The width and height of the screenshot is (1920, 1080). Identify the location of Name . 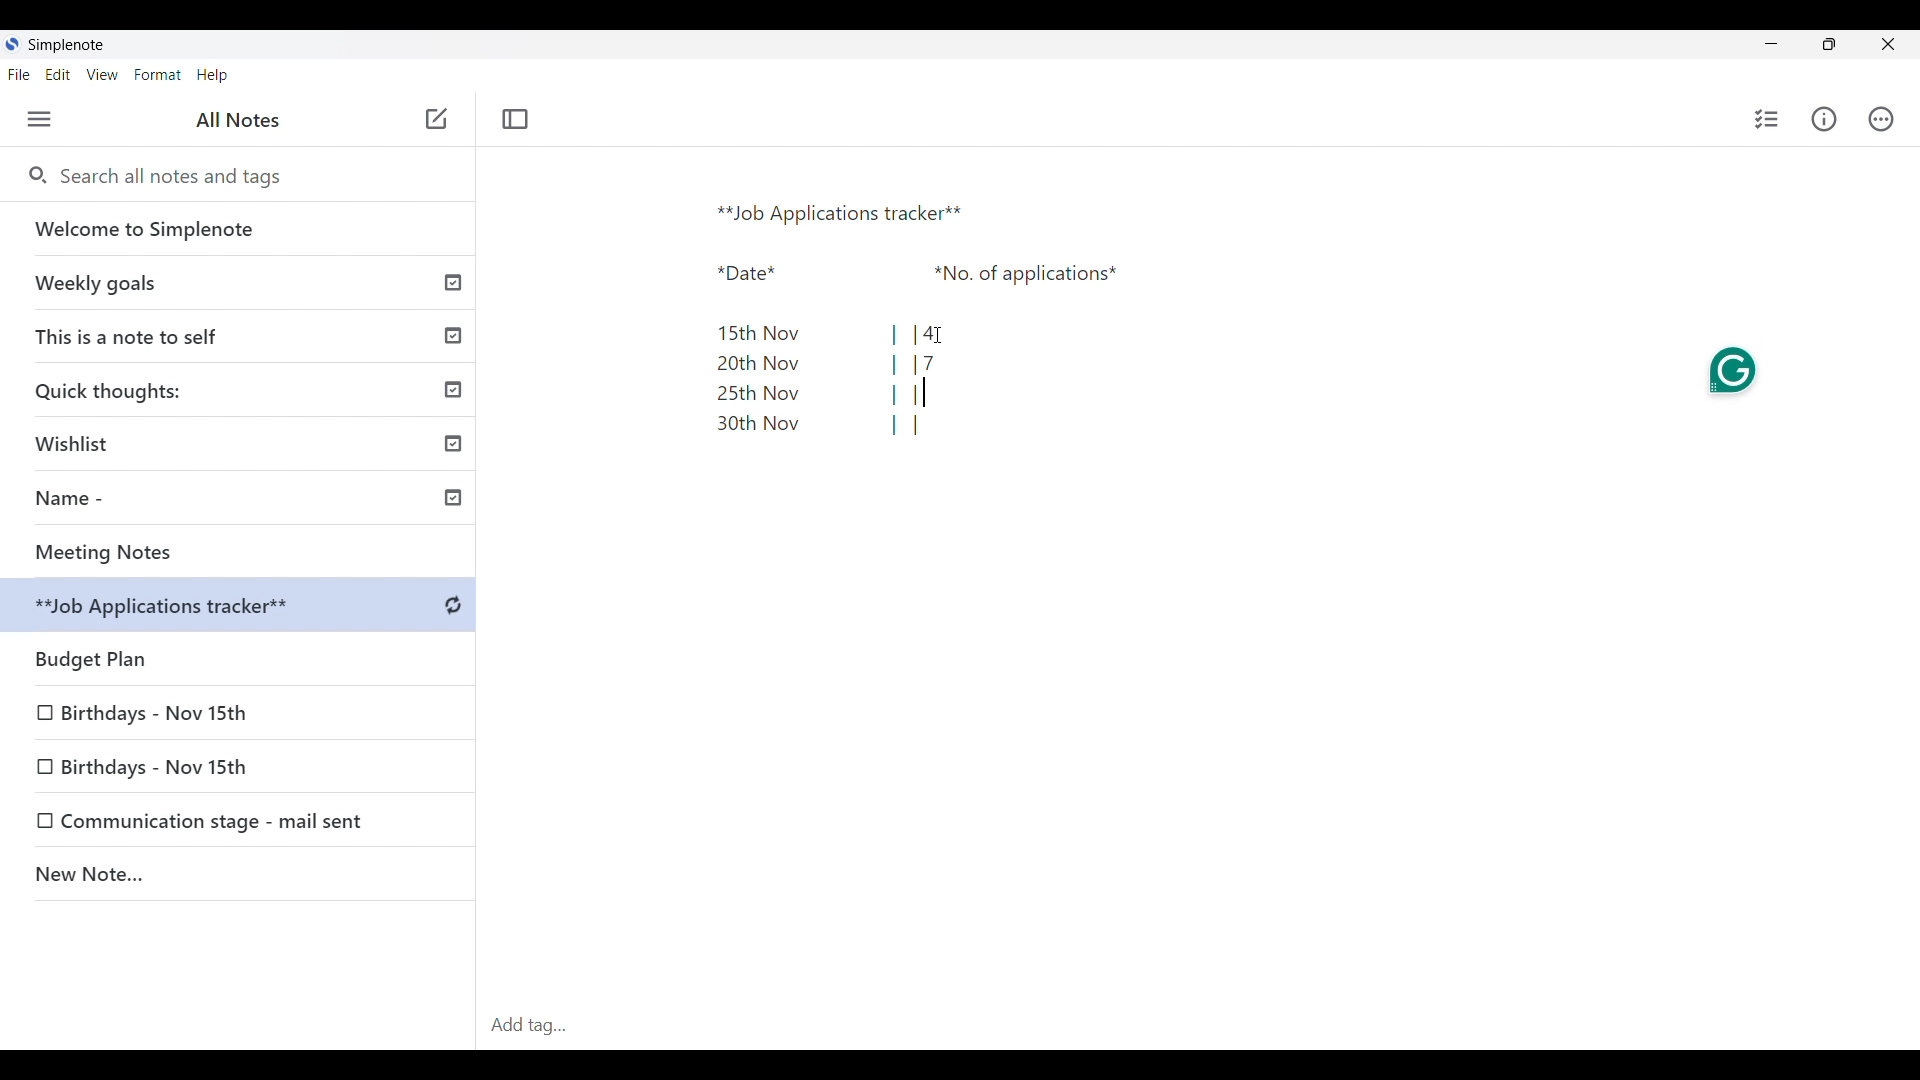
(246, 501).